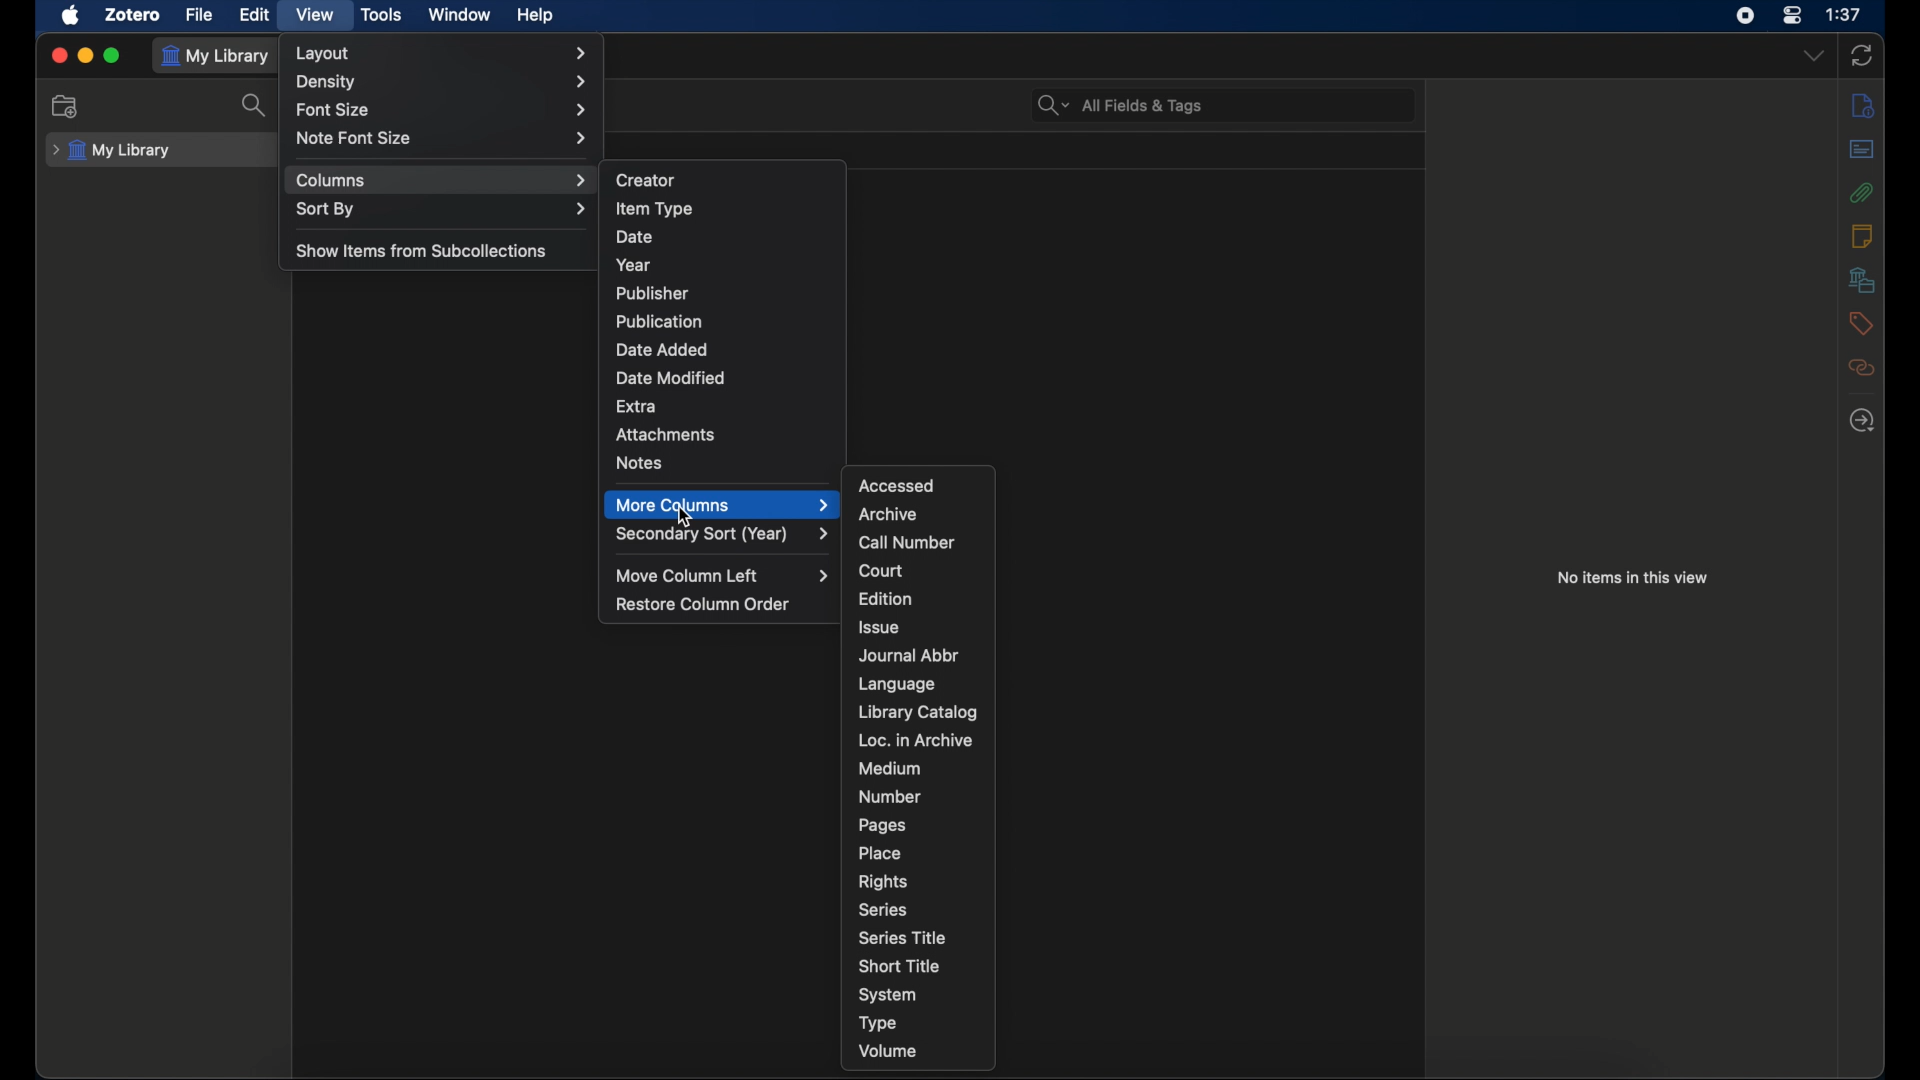 This screenshot has height=1080, width=1920. What do you see at coordinates (881, 570) in the screenshot?
I see `court` at bounding box center [881, 570].